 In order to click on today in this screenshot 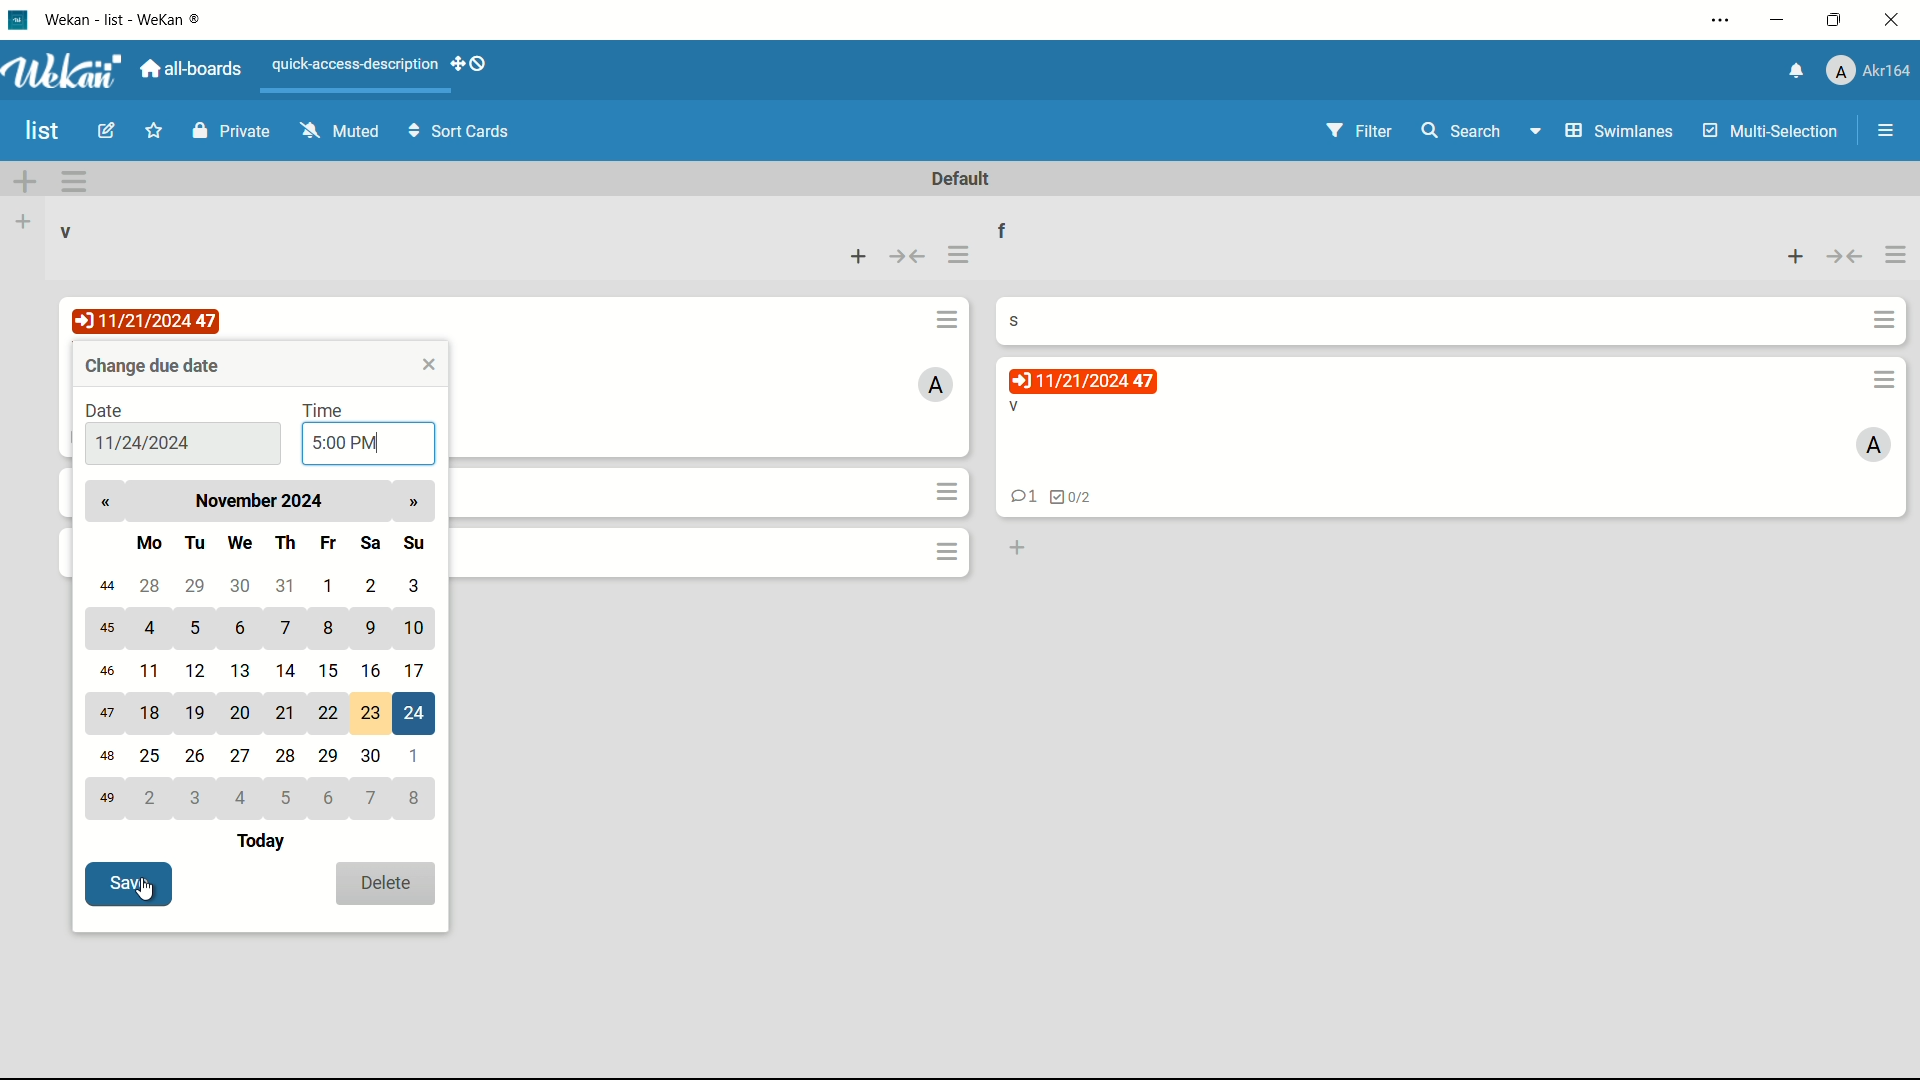, I will do `click(265, 843)`.